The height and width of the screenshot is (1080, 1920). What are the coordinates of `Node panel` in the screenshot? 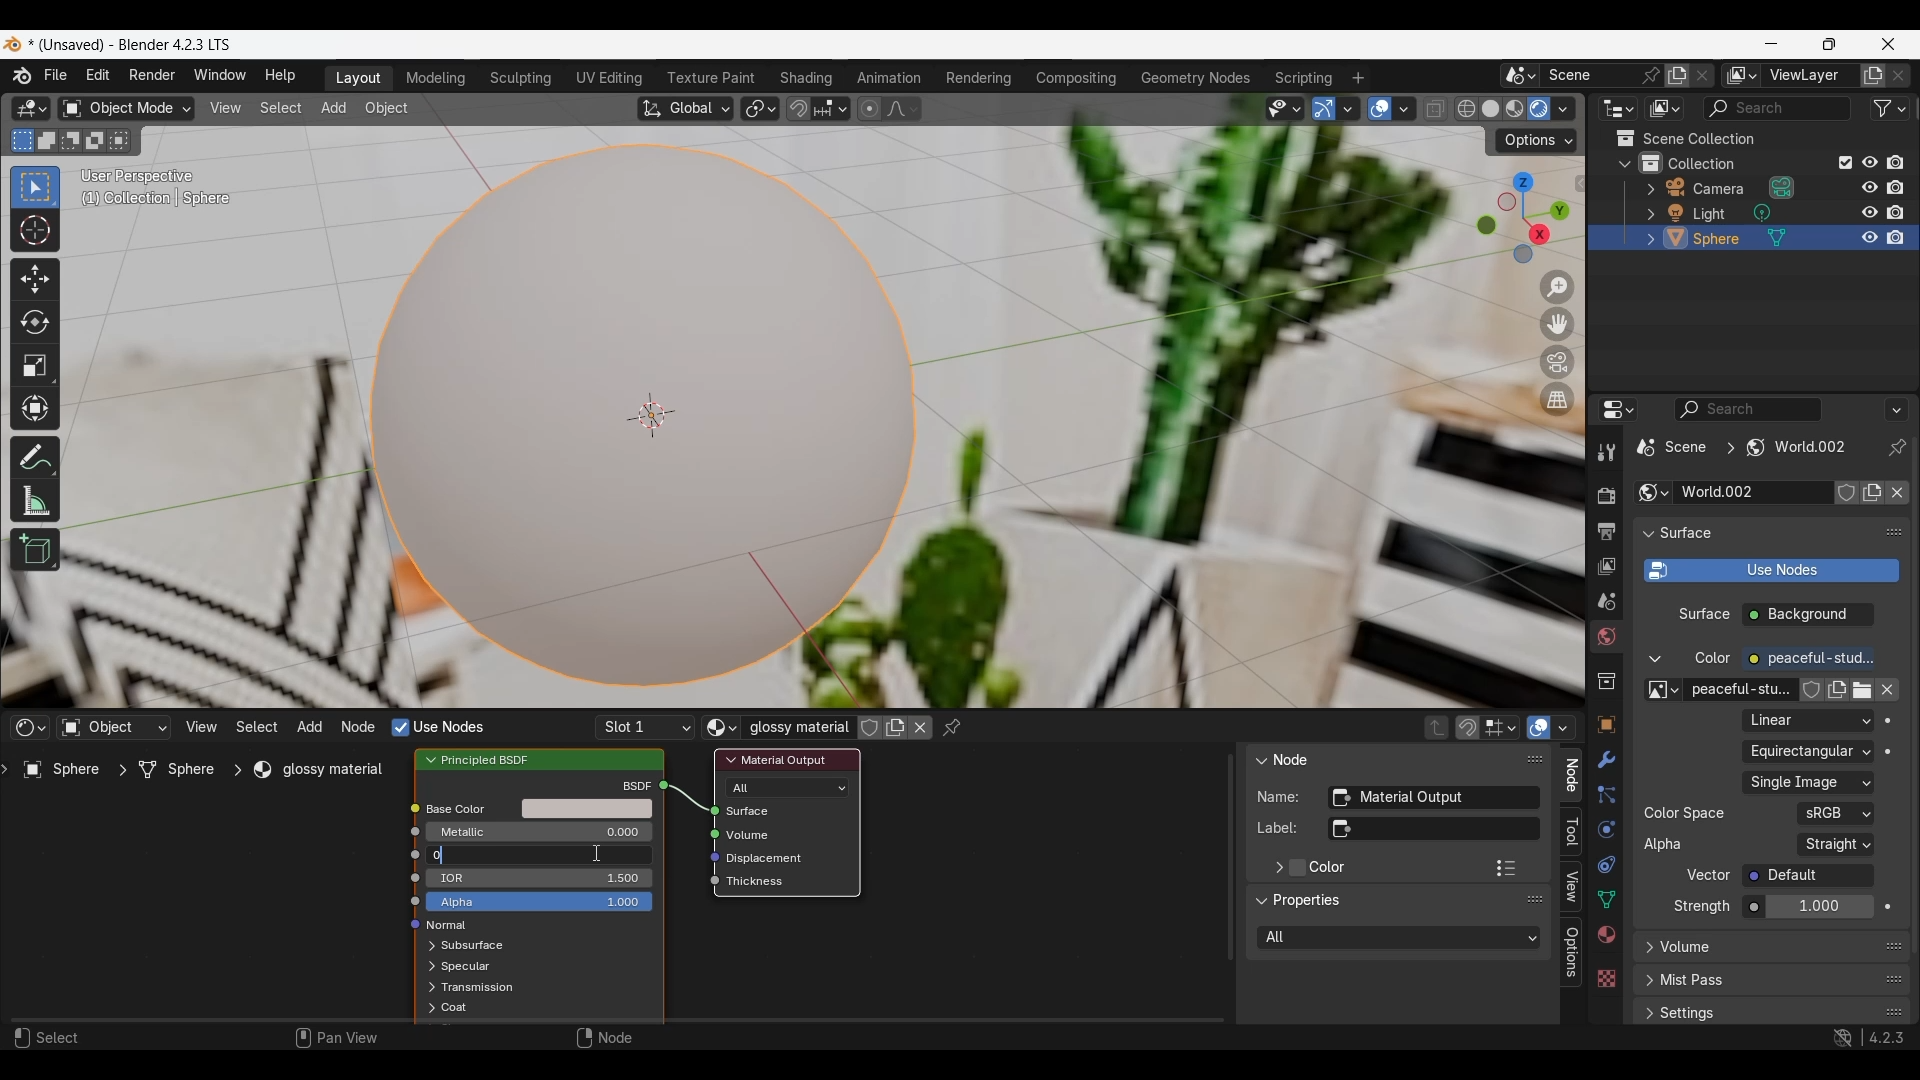 It's located at (1571, 775).